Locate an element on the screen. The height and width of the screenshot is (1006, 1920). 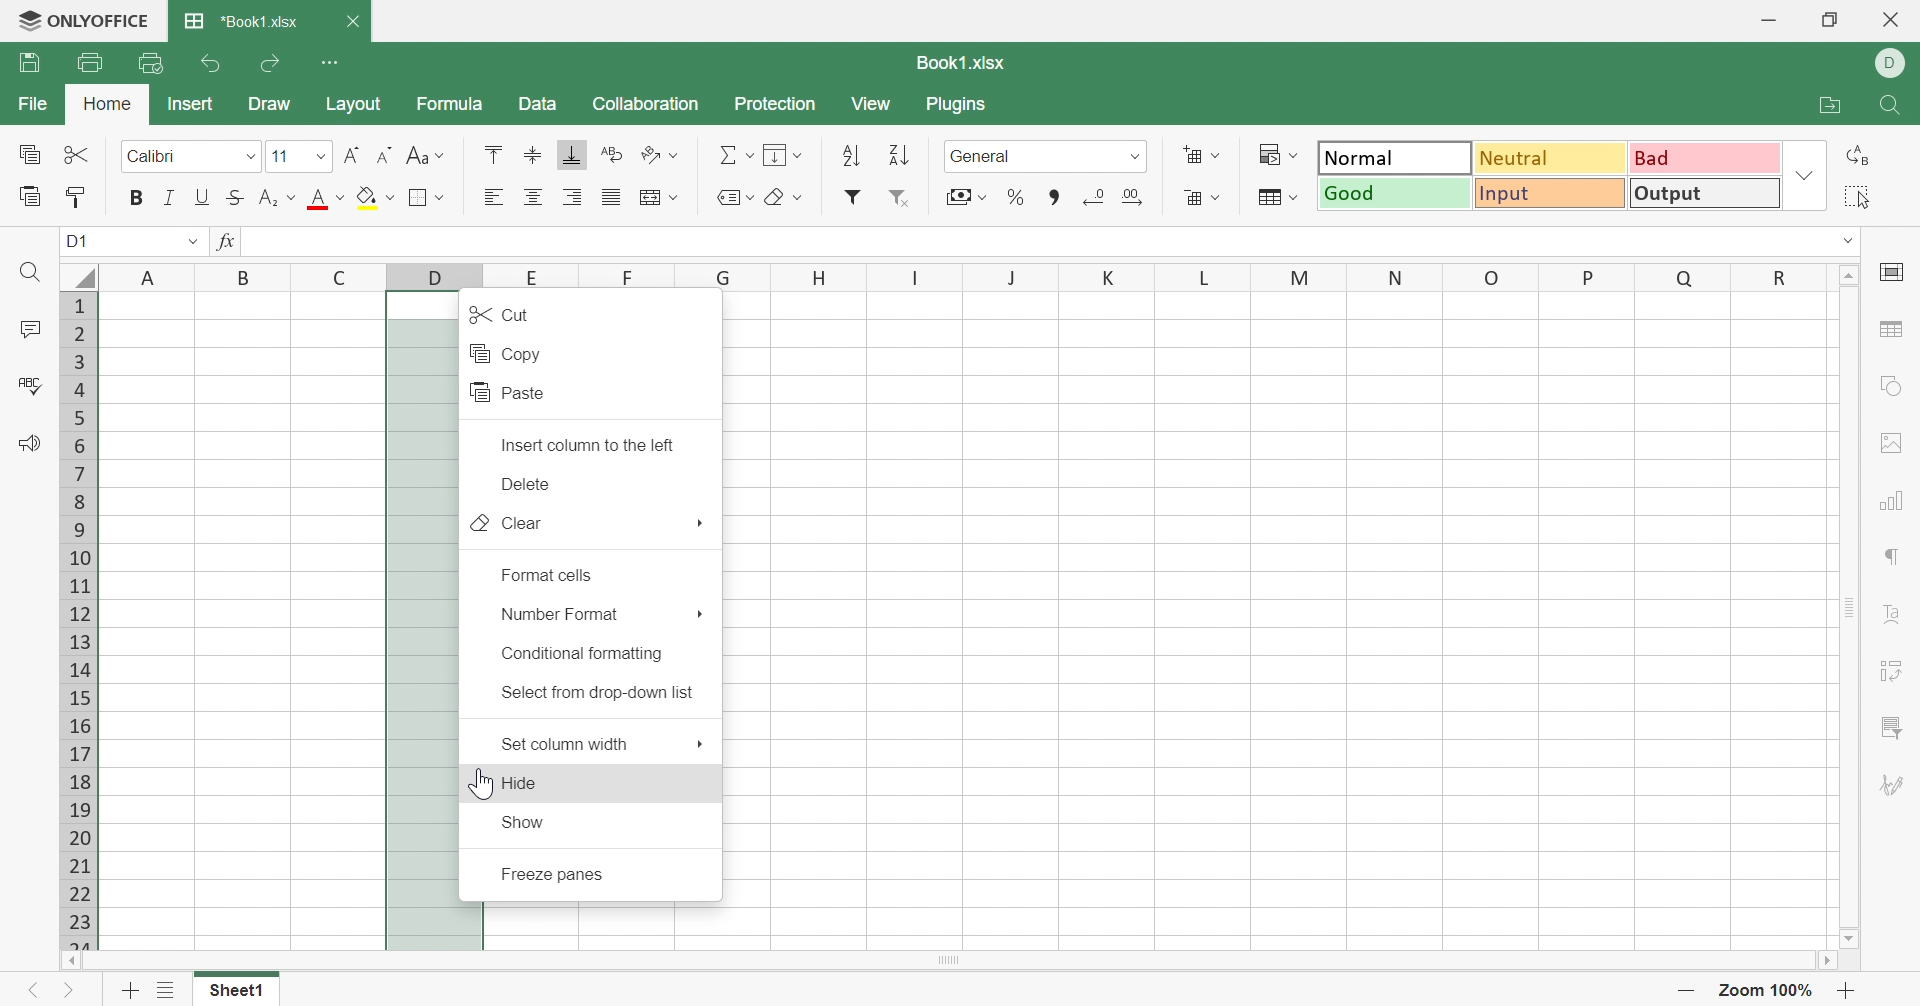
Collaboration is located at coordinates (646, 104).